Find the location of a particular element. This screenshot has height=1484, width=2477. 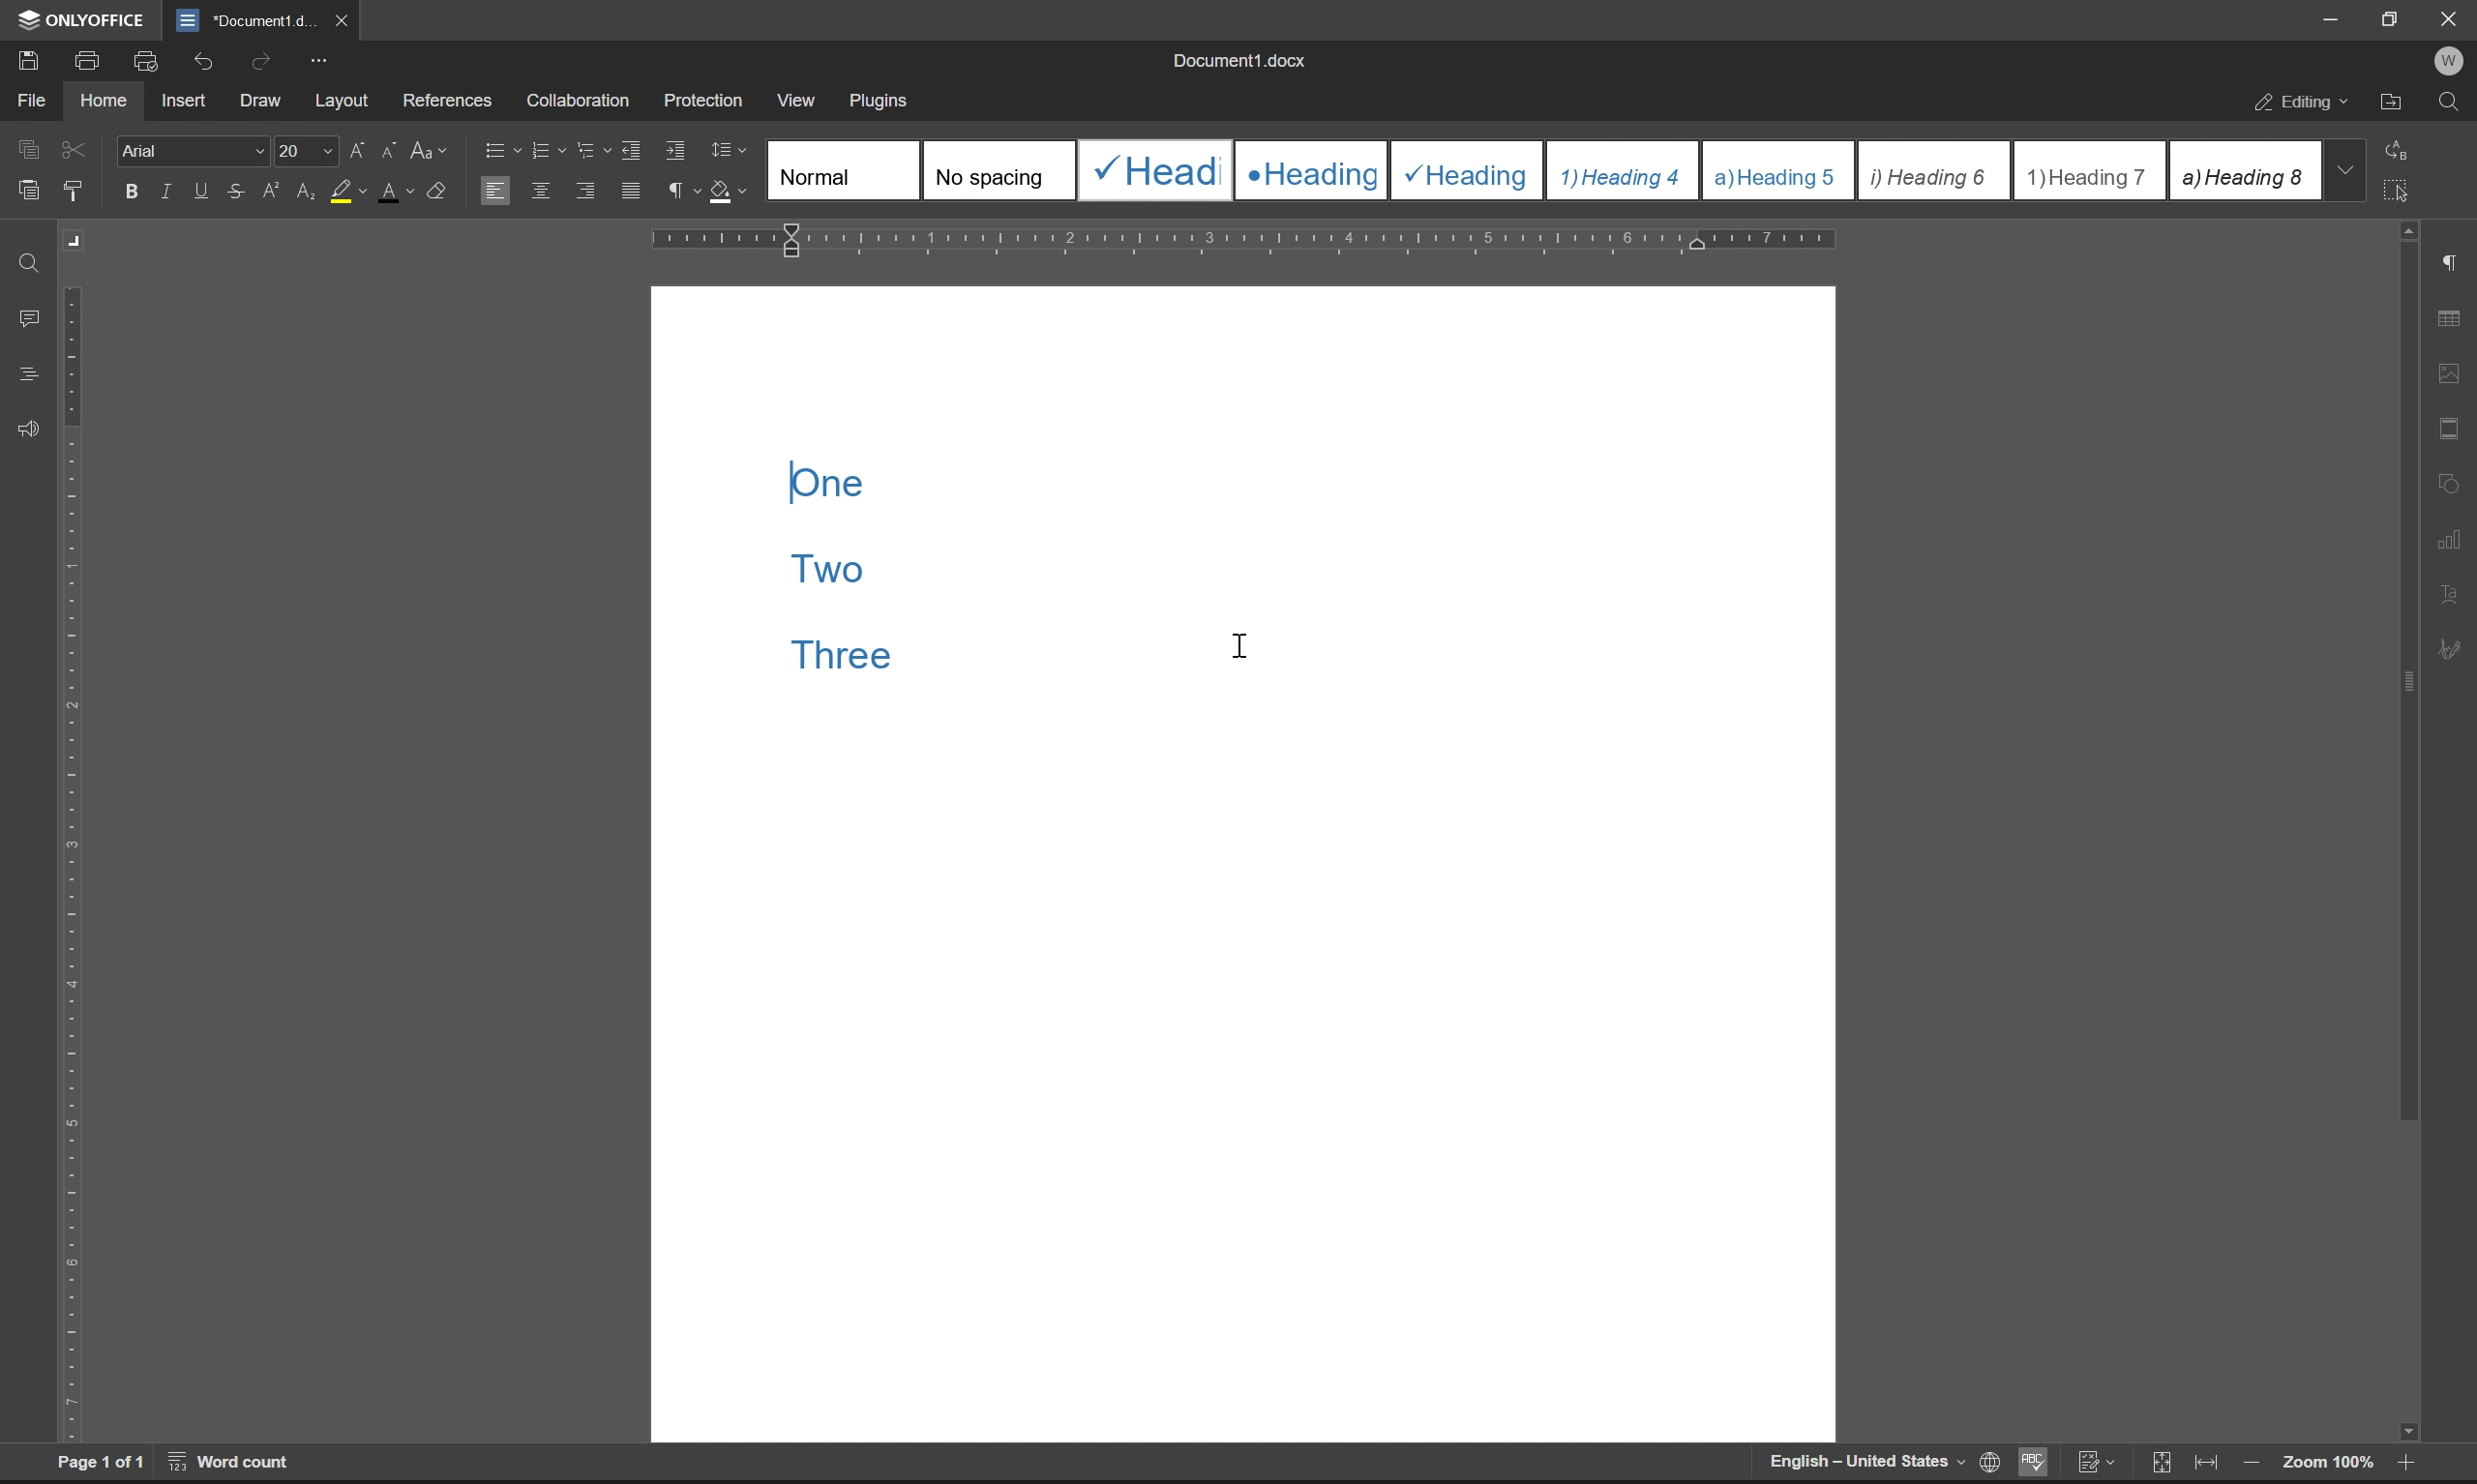

plugins is located at coordinates (881, 102).